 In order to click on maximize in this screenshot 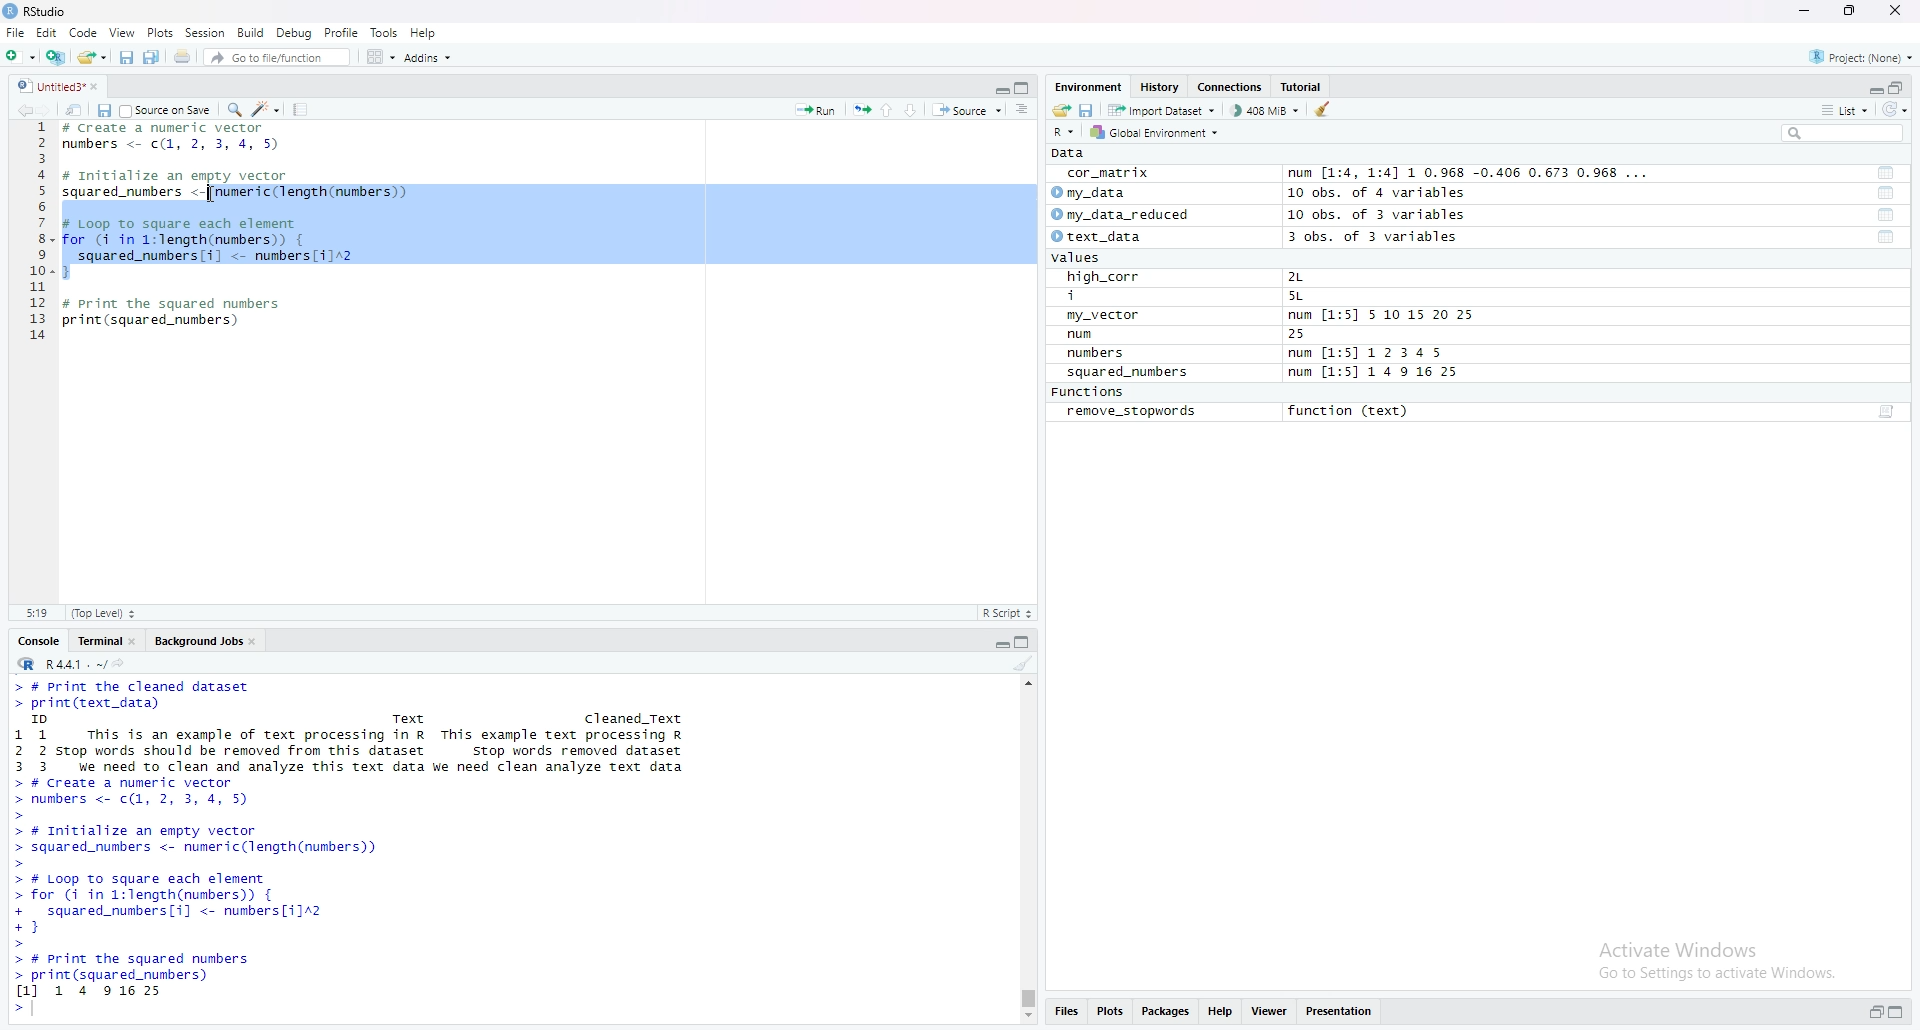, I will do `click(1026, 640)`.